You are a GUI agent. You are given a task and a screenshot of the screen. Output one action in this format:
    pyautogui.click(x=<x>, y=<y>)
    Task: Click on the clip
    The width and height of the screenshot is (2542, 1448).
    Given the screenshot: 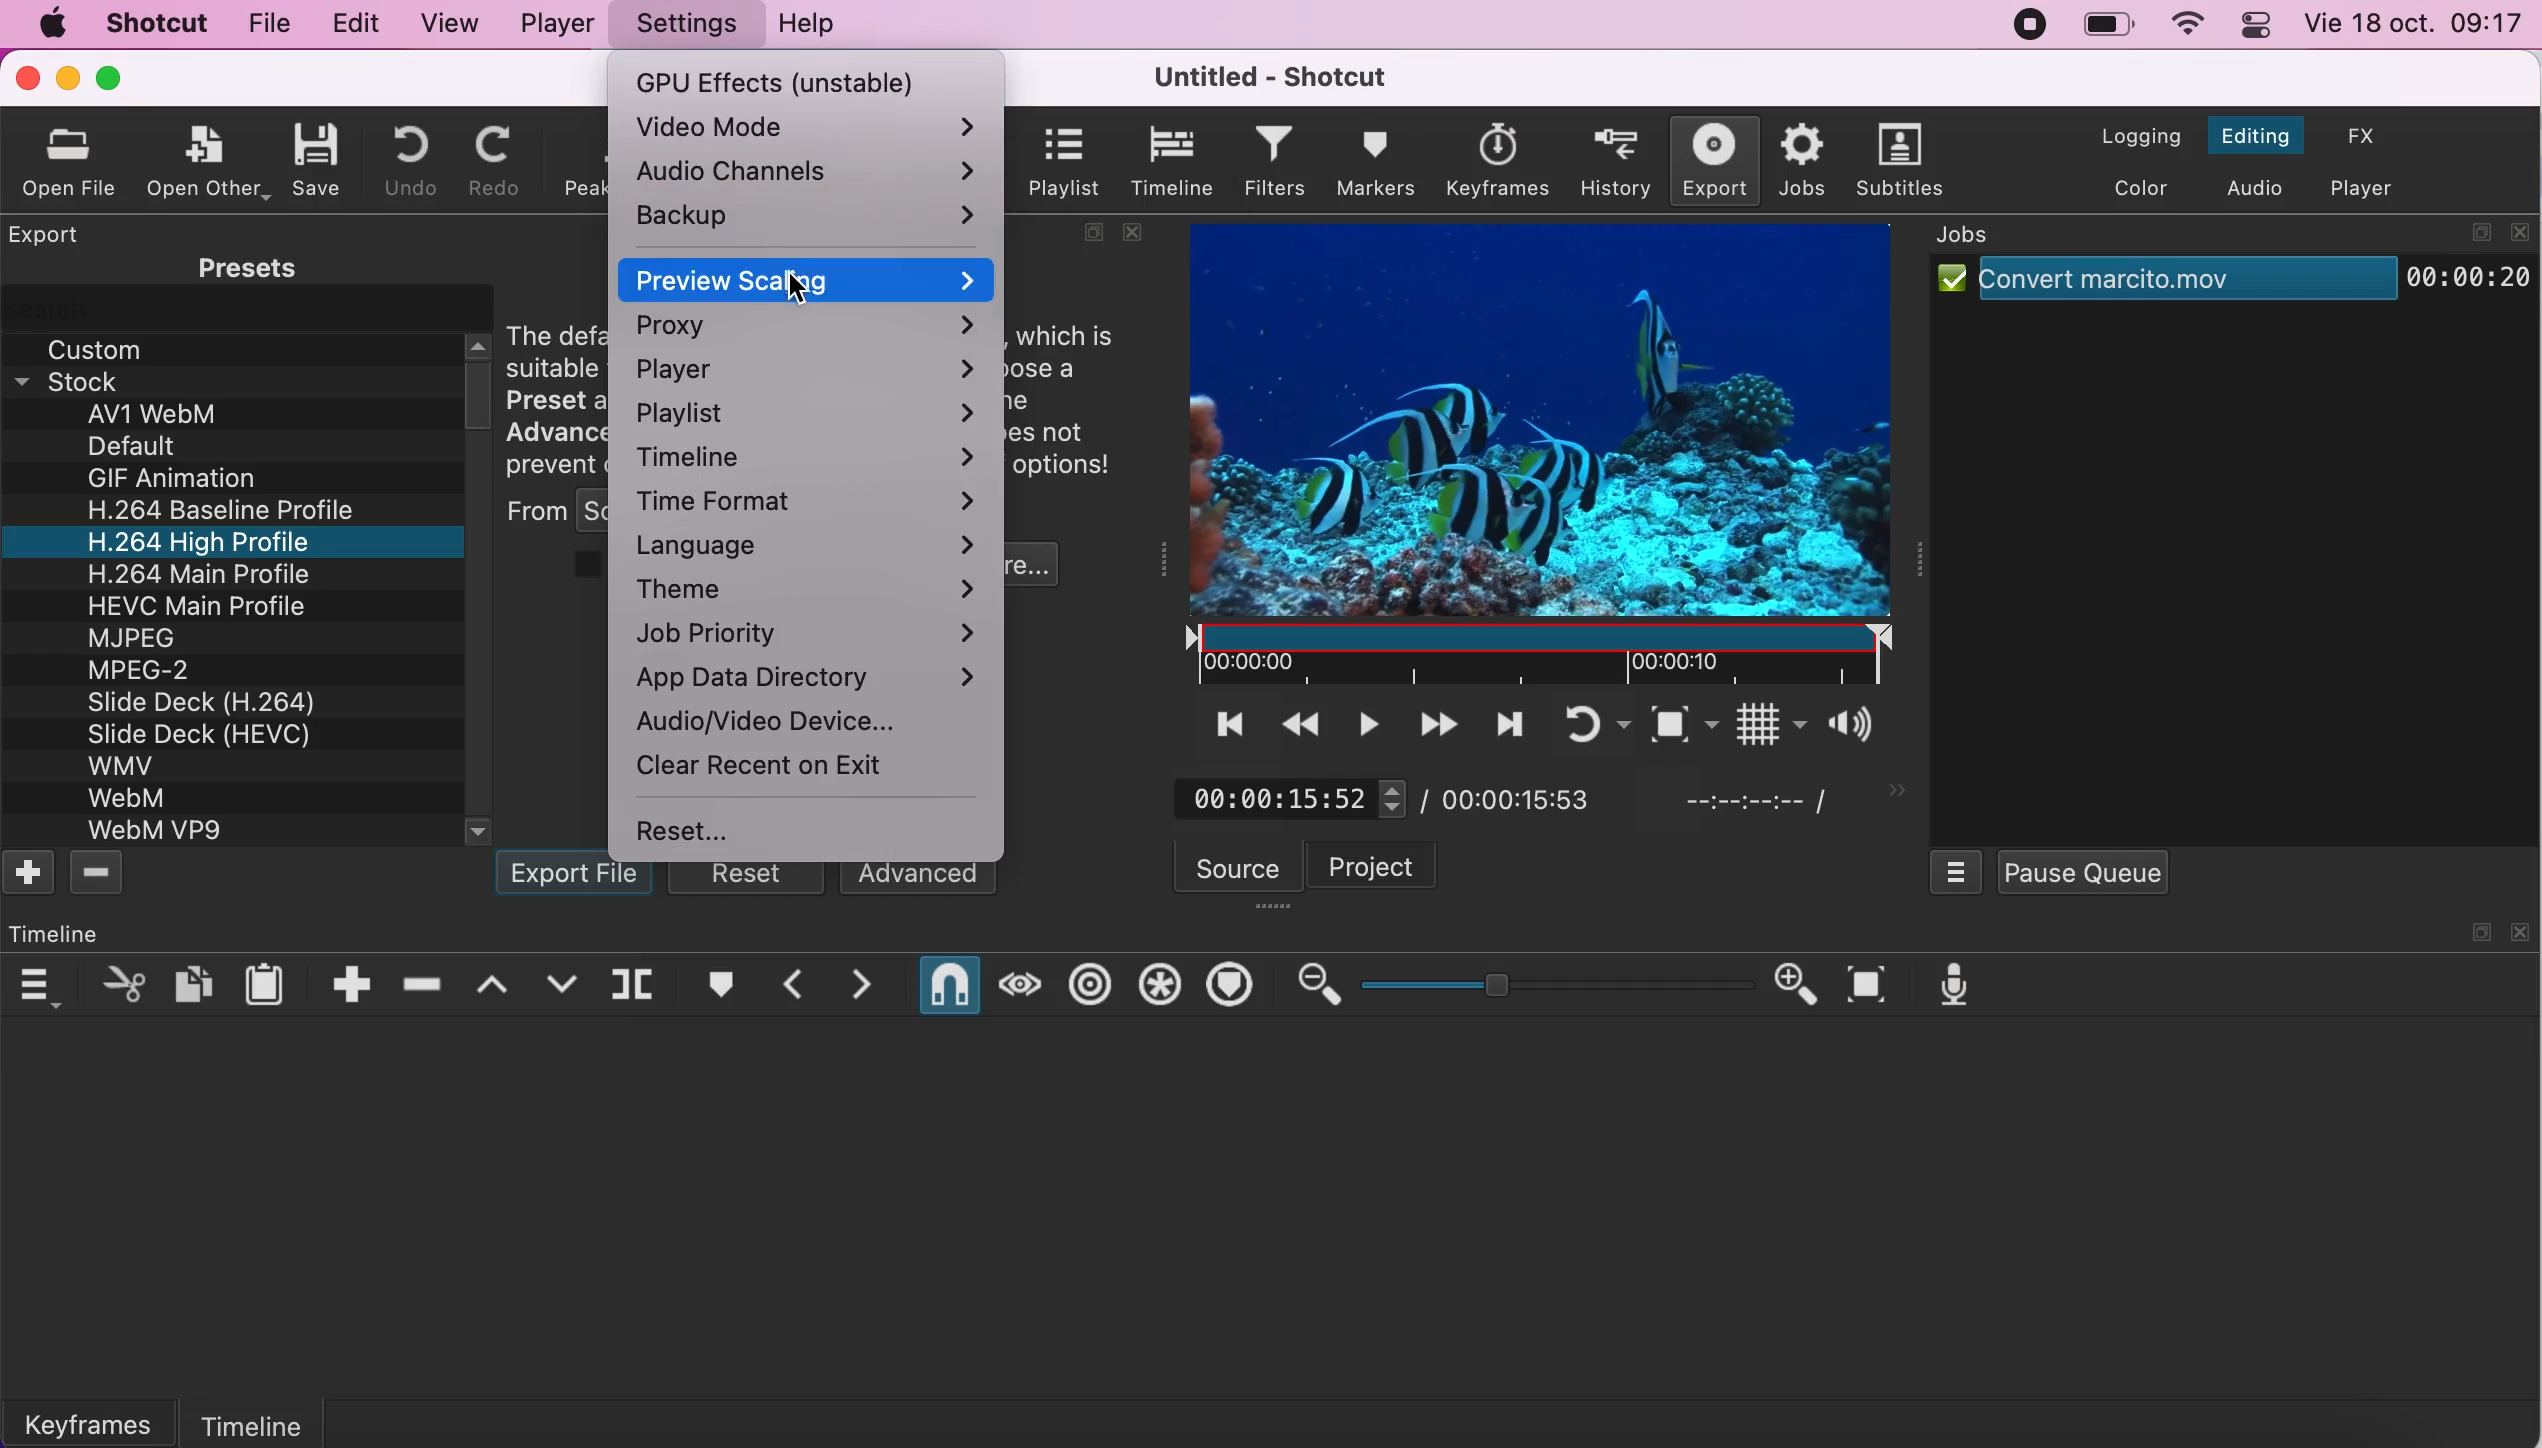 What is the action you would take?
    pyautogui.click(x=1546, y=453)
    